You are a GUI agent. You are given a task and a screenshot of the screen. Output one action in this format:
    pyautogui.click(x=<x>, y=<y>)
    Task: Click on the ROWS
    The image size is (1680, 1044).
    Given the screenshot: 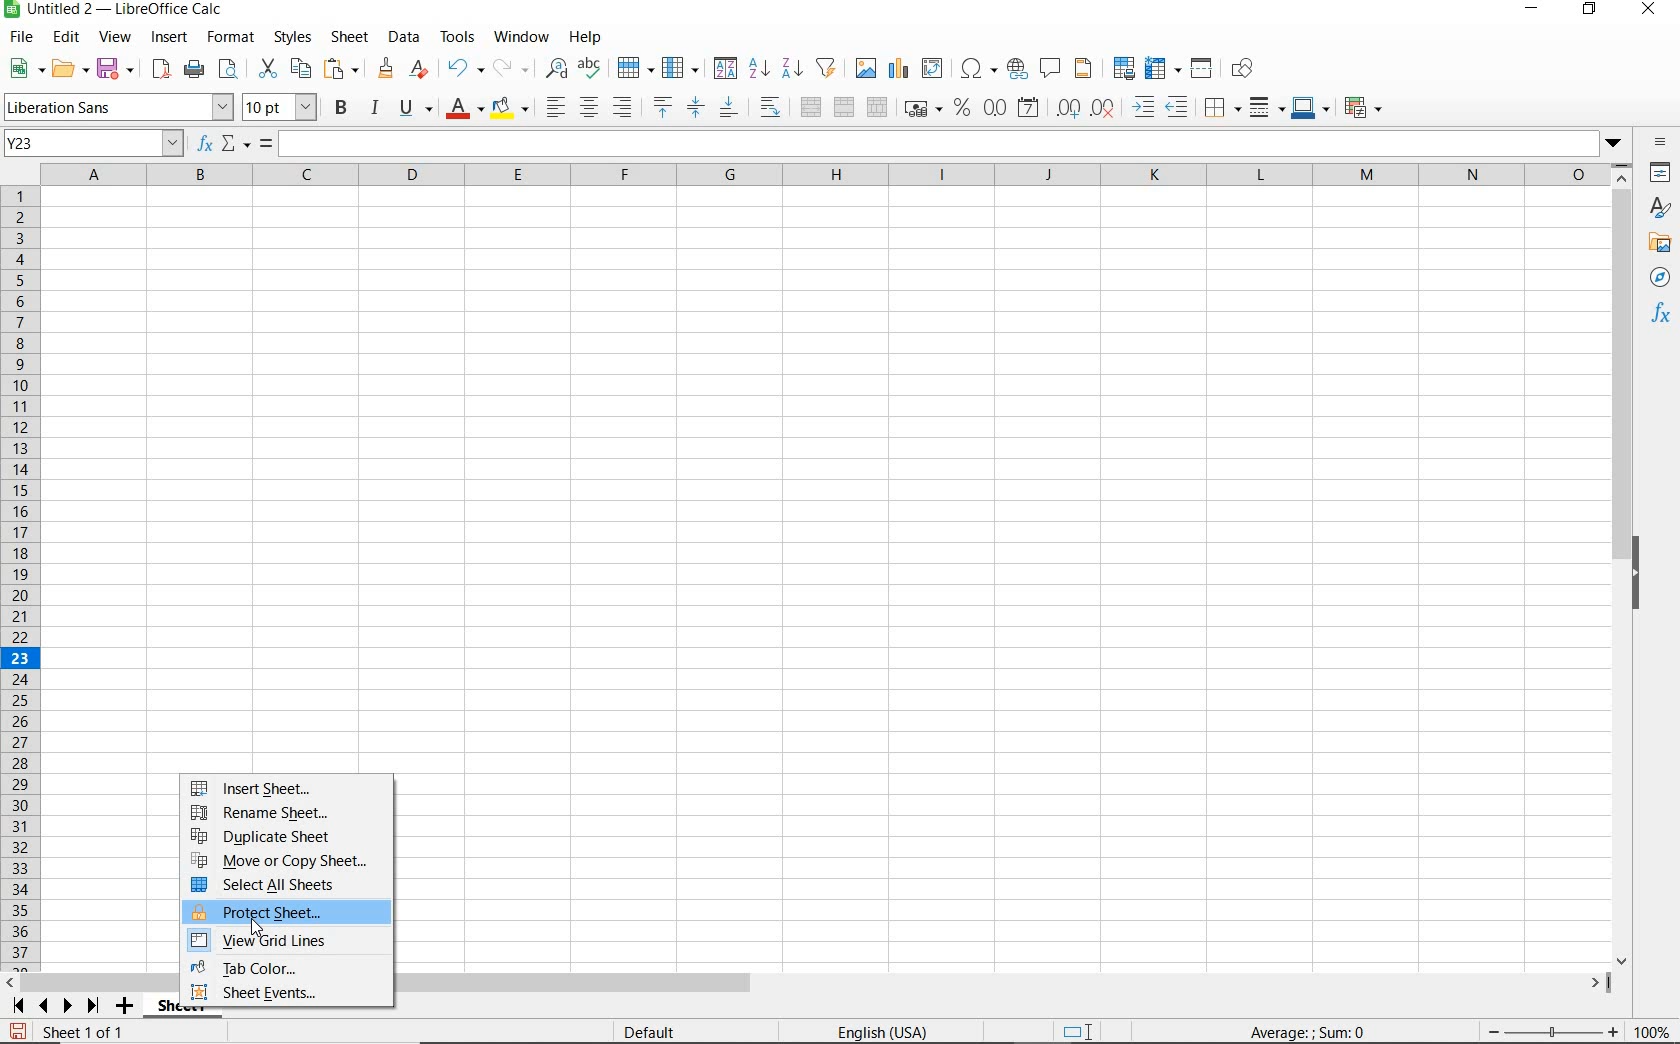 What is the action you would take?
    pyautogui.click(x=22, y=575)
    